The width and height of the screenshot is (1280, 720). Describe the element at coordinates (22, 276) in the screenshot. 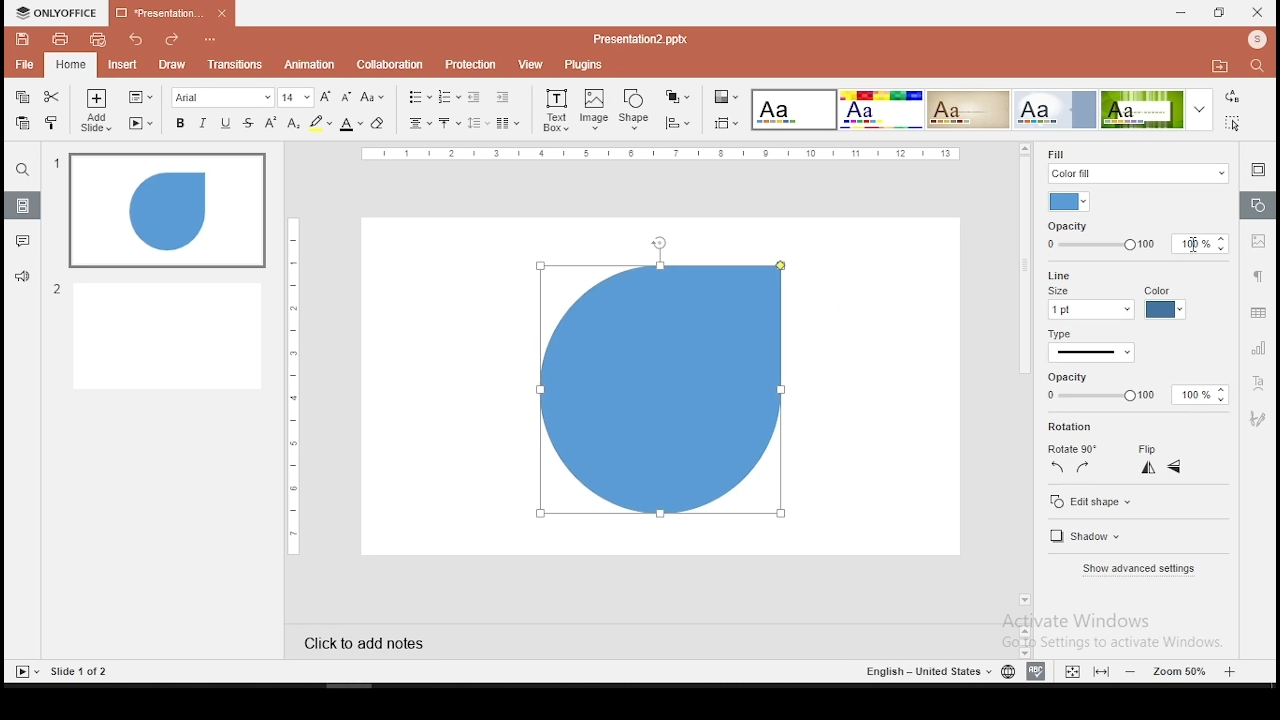

I see `support and feedback` at that location.